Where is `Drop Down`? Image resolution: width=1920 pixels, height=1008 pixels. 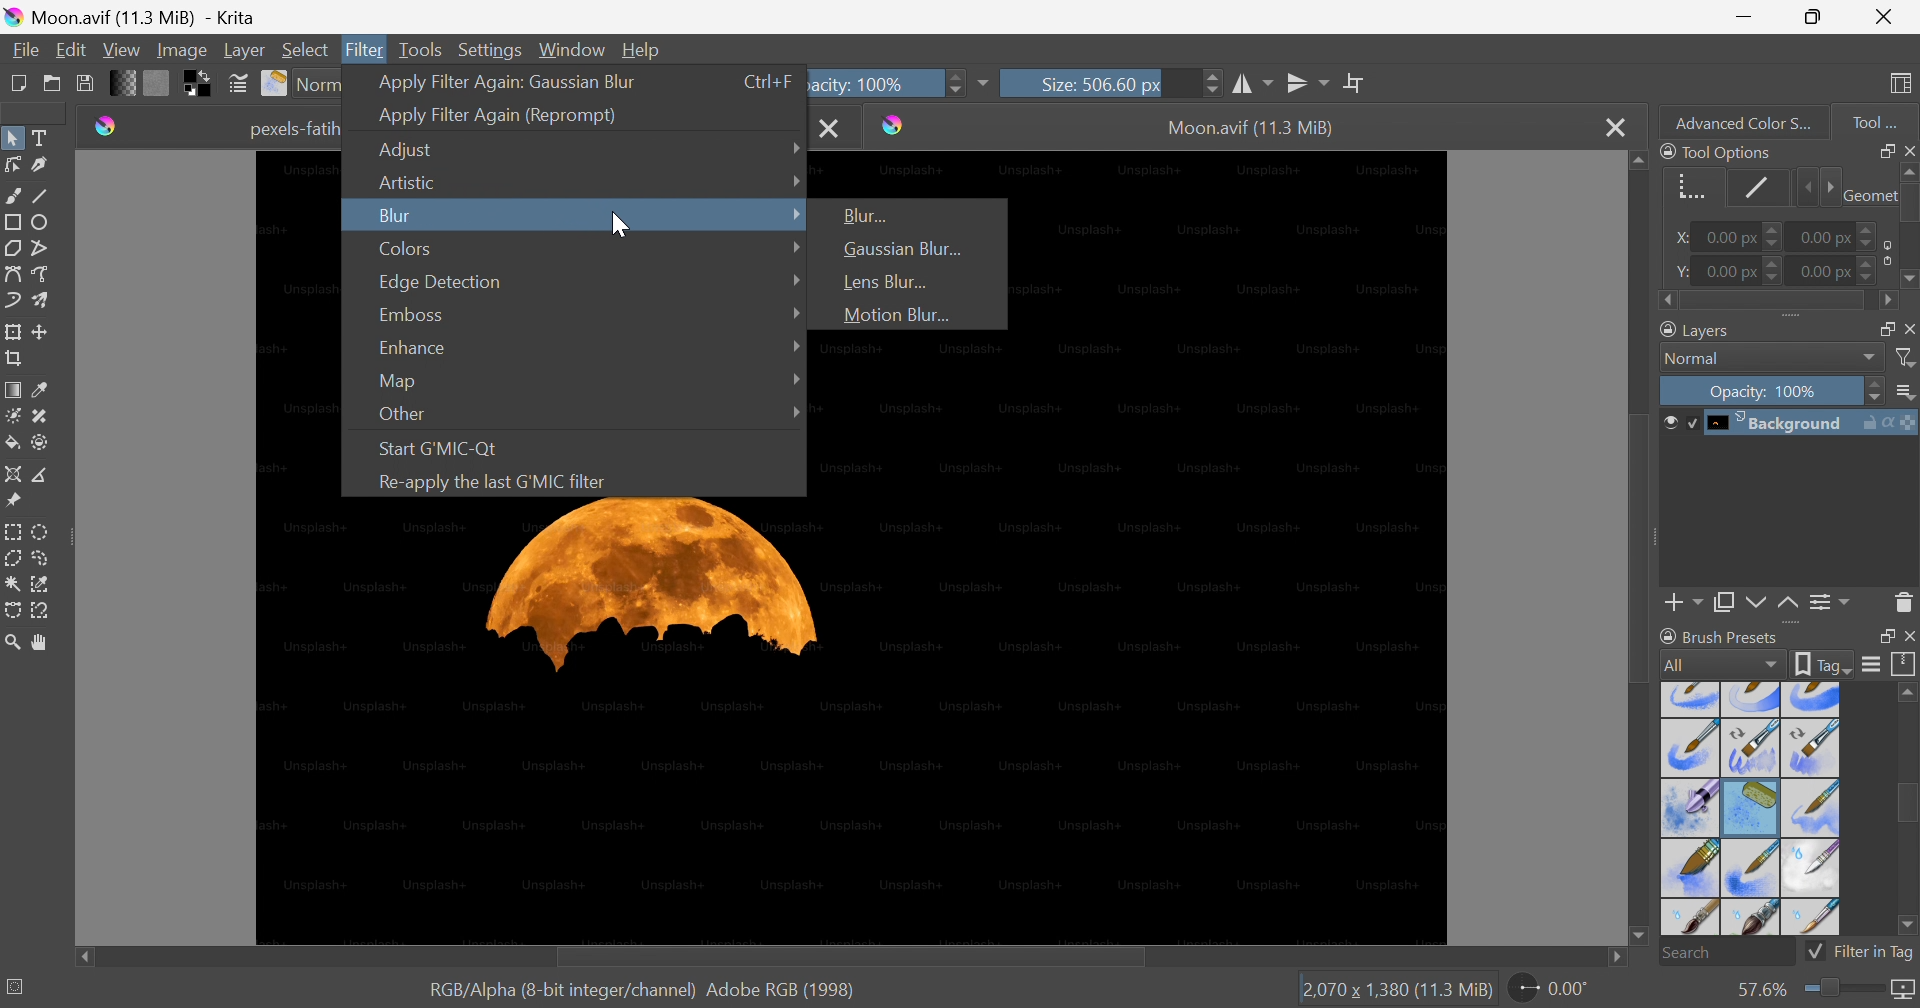 Drop Down is located at coordinates (795, 246).